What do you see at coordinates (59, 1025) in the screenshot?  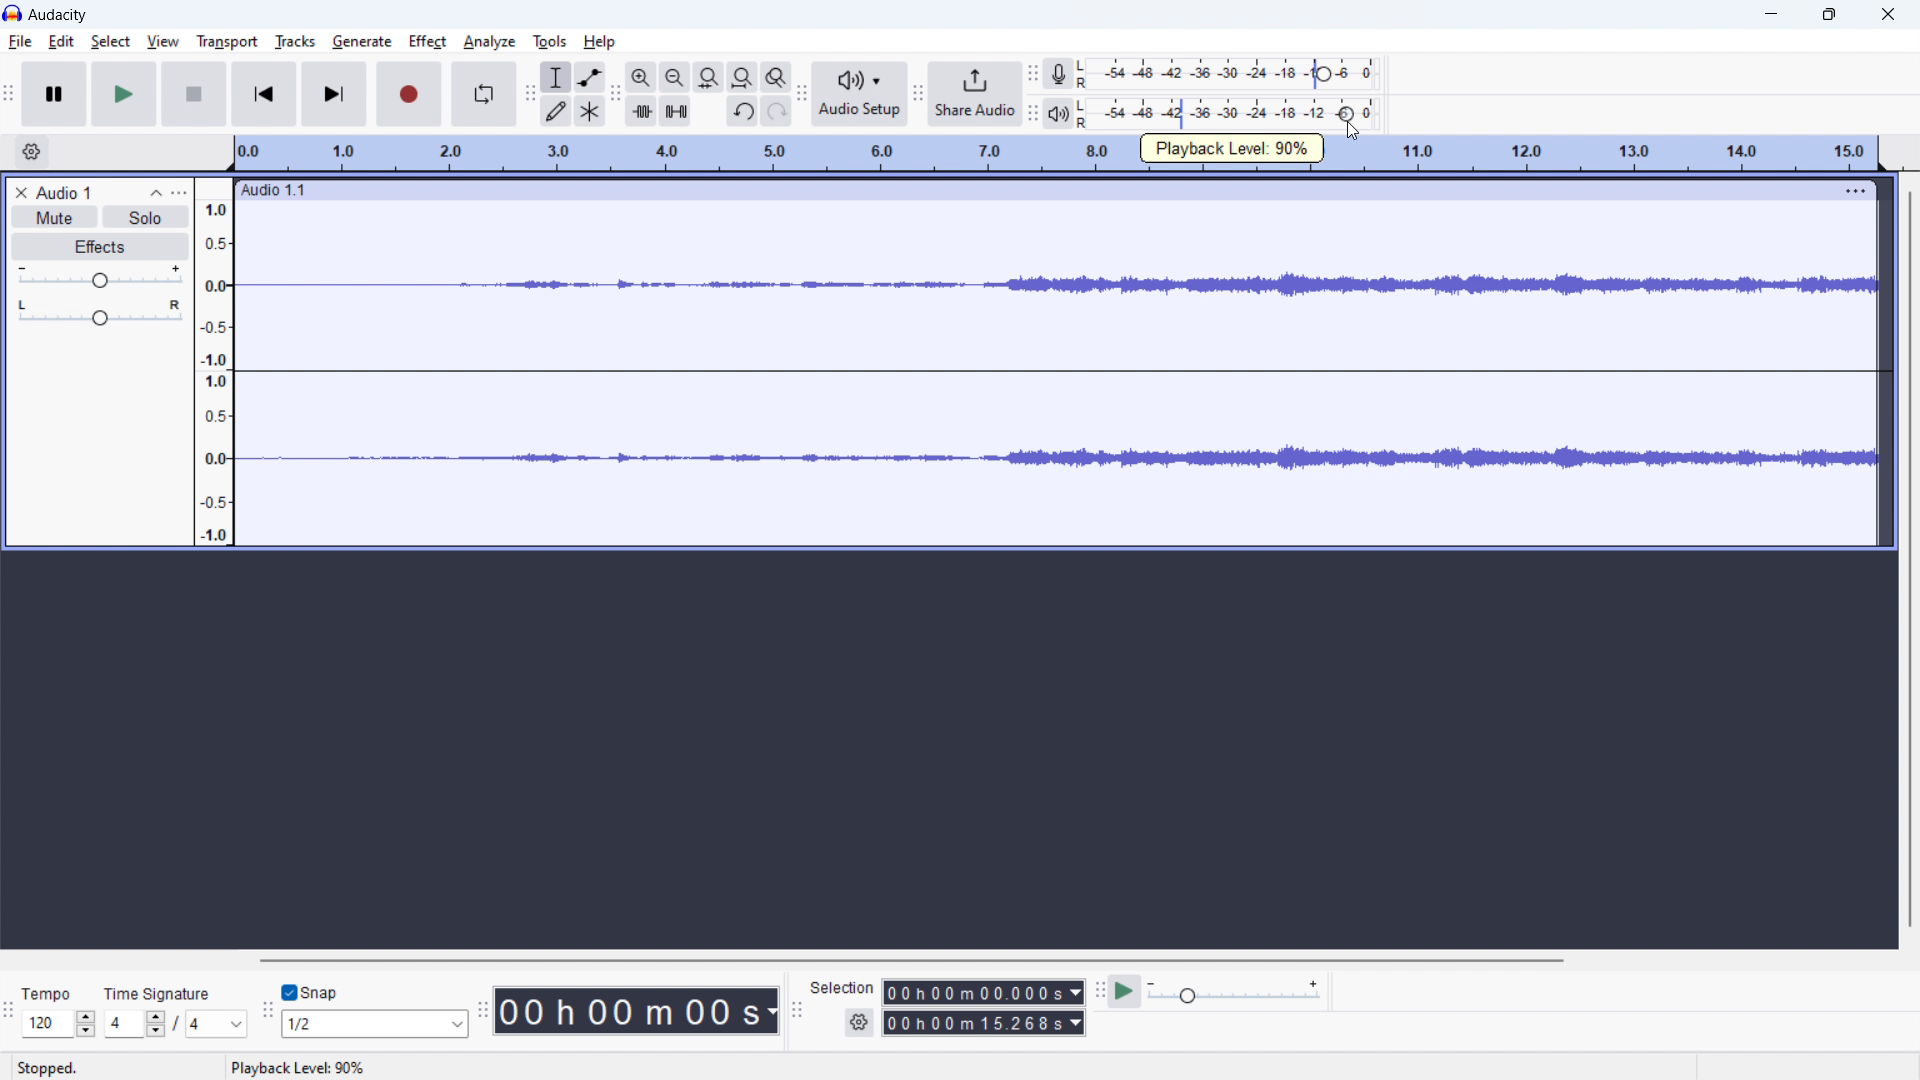 I see `select tempo` at bounding box center [59, 1025].